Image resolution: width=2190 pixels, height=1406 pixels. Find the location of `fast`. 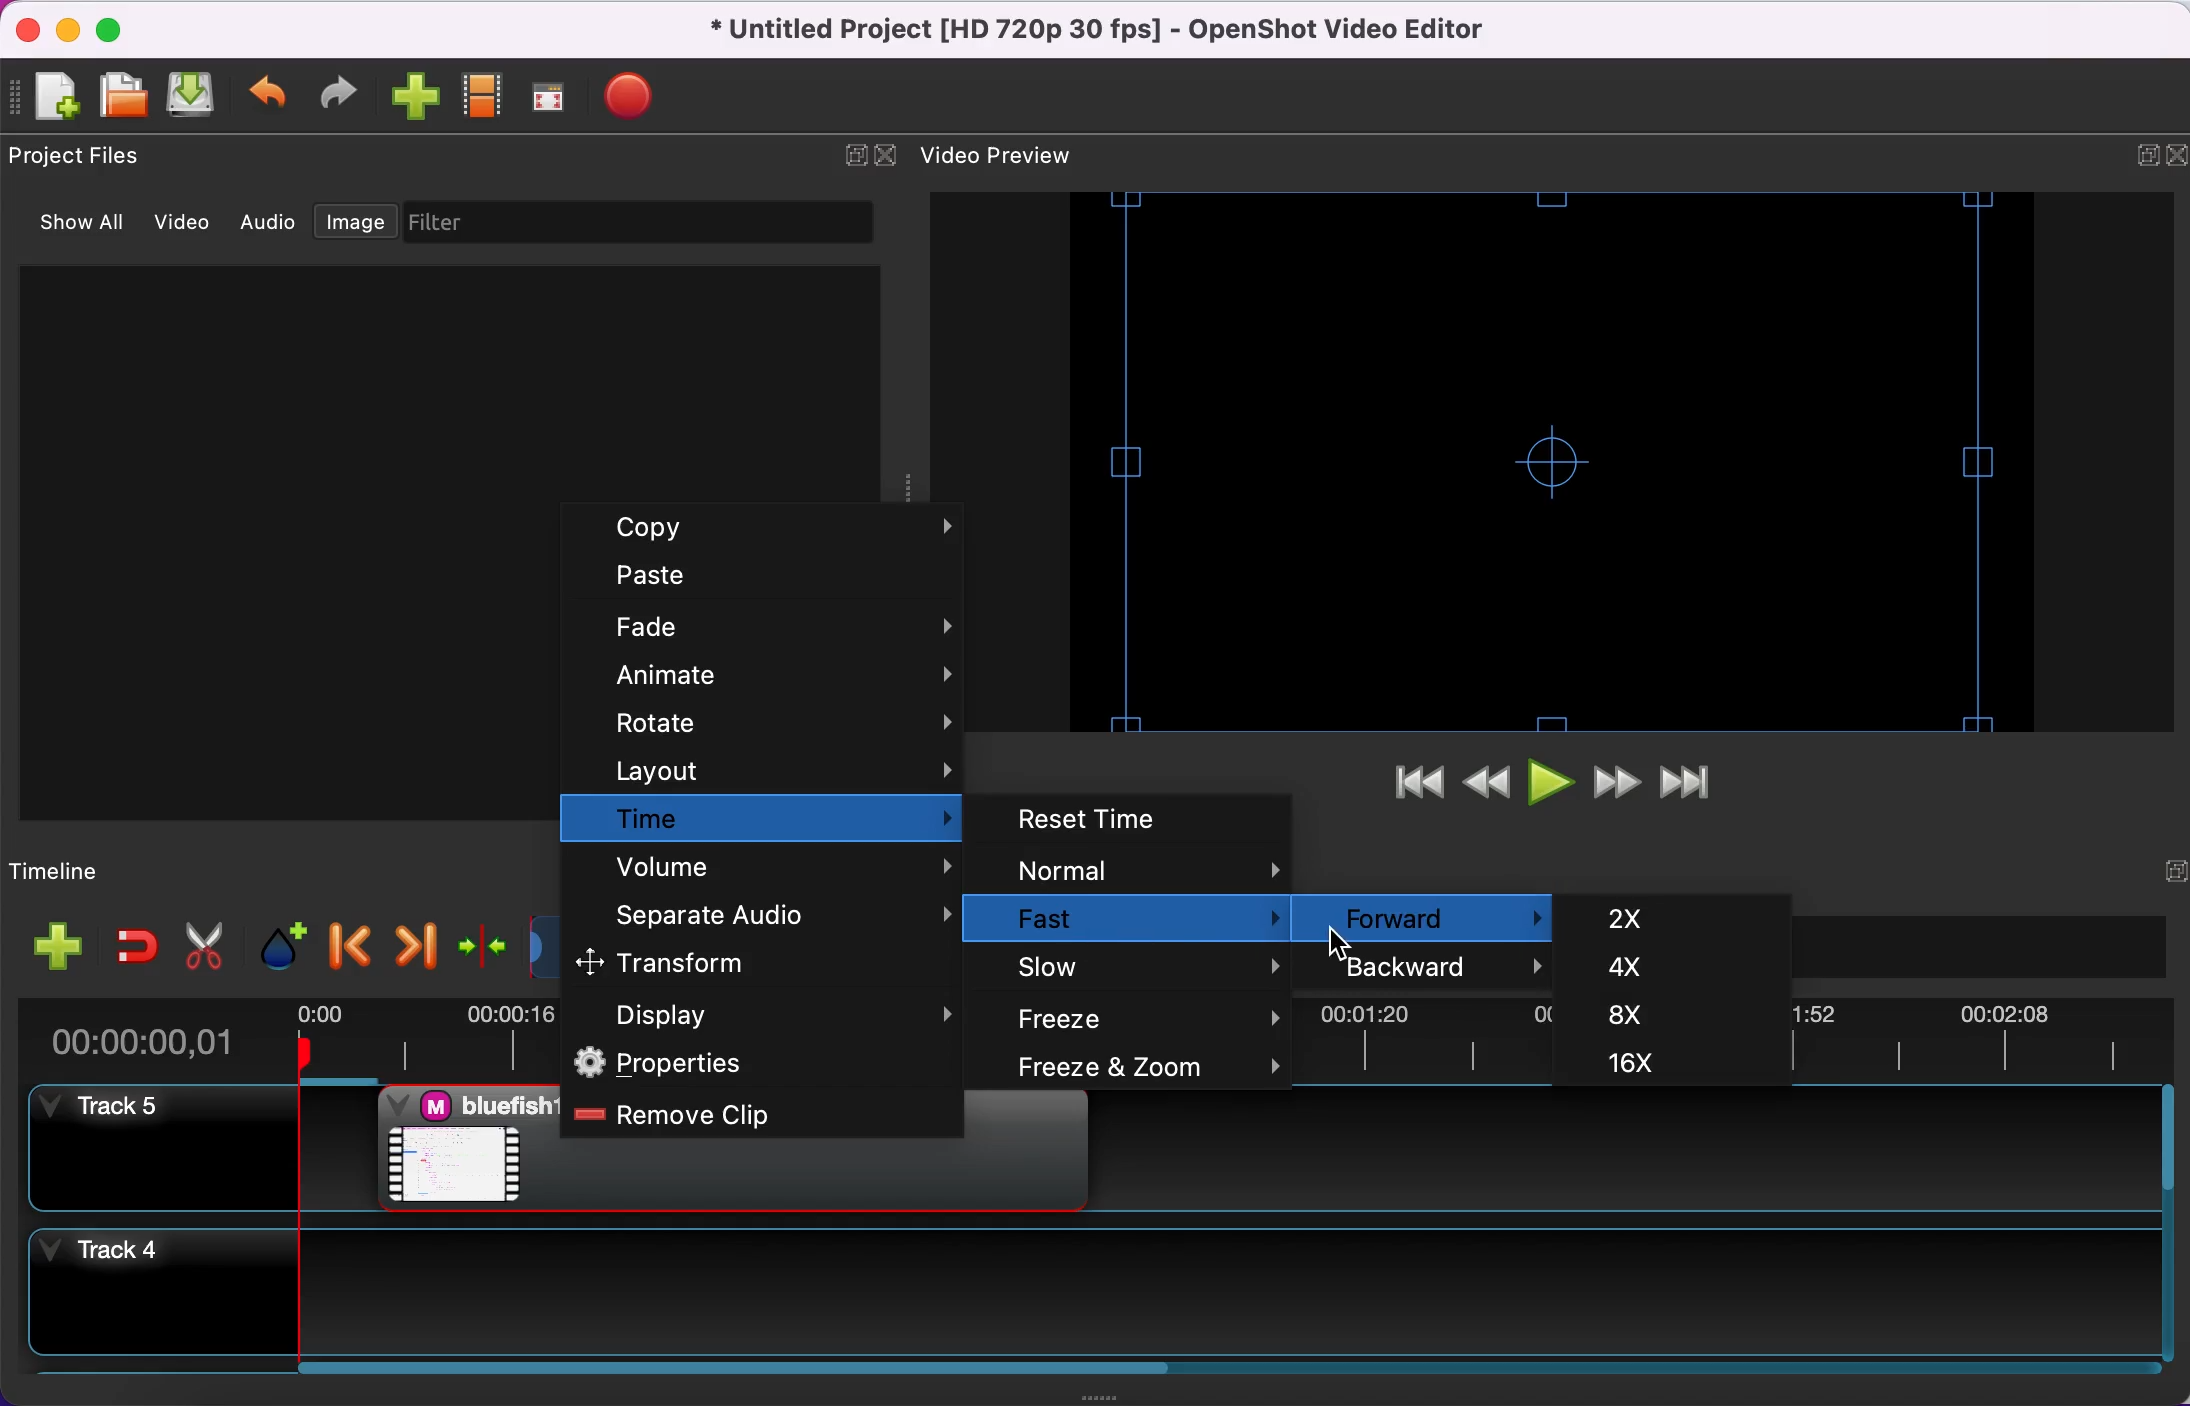

fast is located at coordinates (1142, 921).